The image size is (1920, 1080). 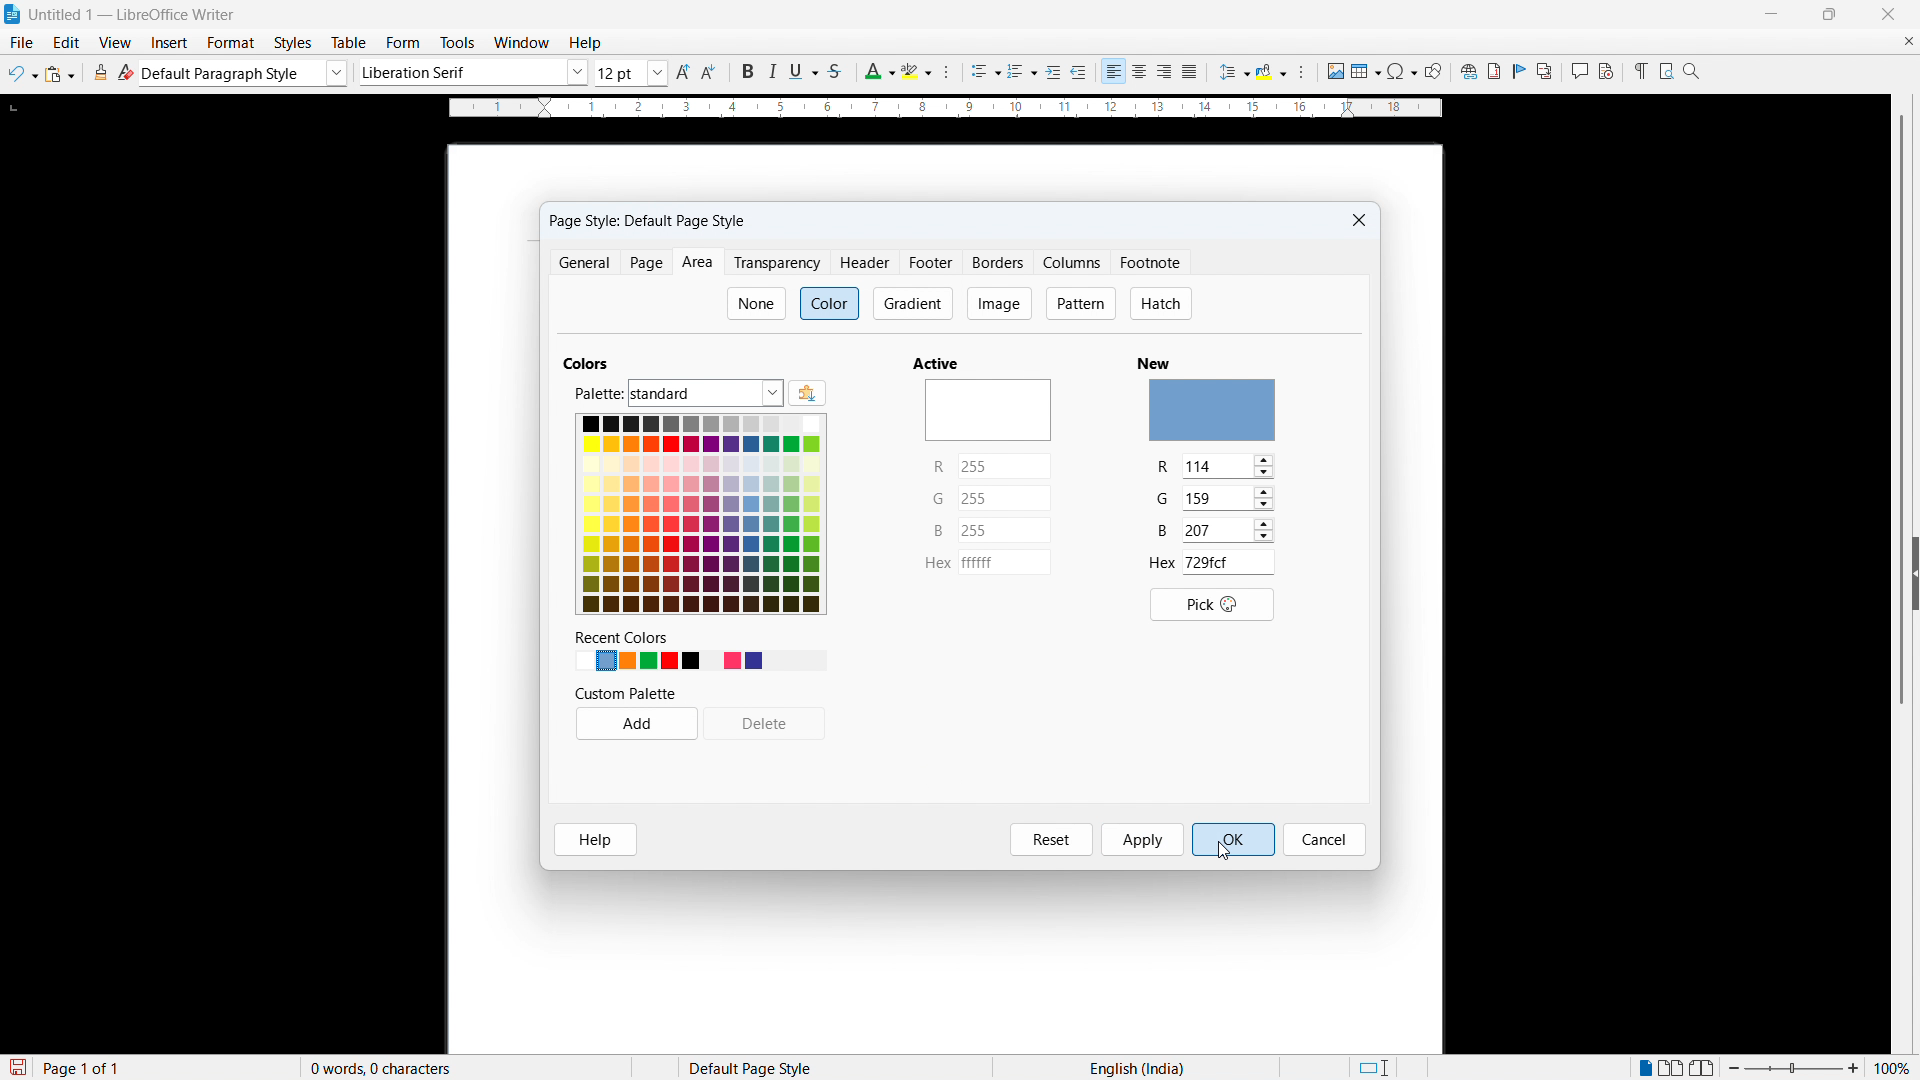 What do you see at coordinates (1578, 71) in the screenshot?
I see `Insert comment ` at bounding box center [1578, 71].